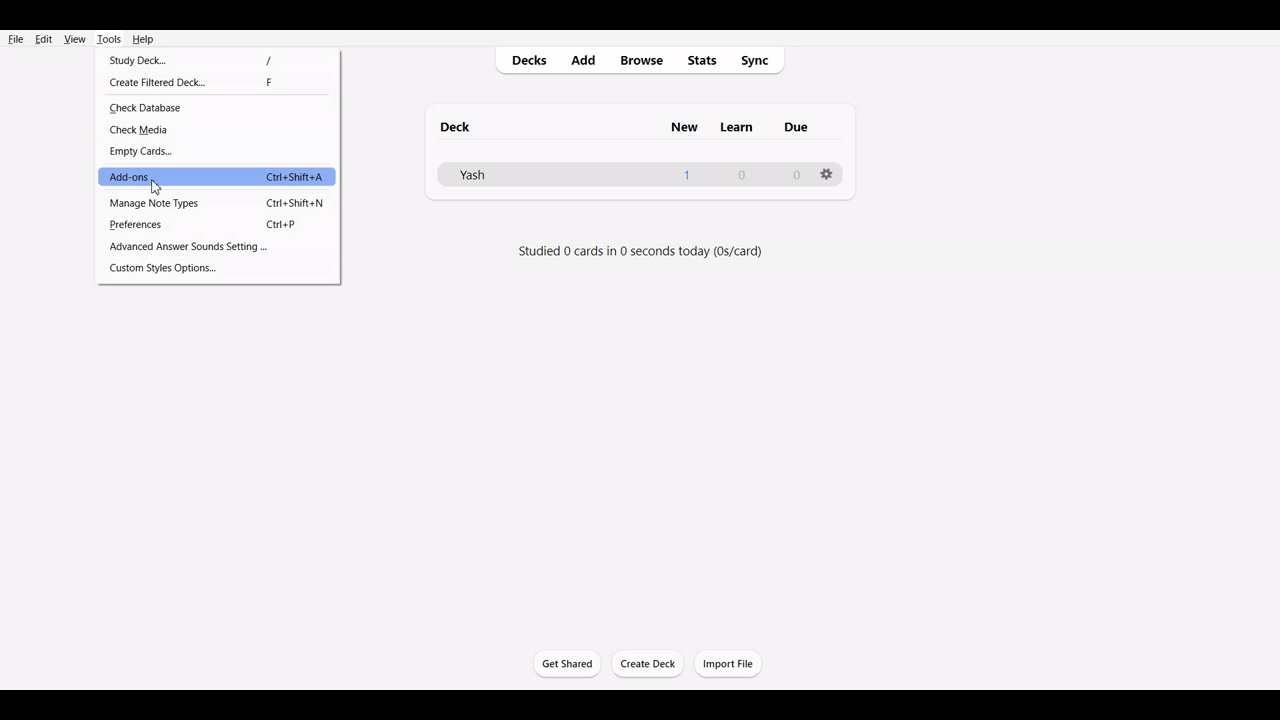  What do you see at coordinates (804, 121) in the screenshot?
I see `` at bounding box center [804, 121].